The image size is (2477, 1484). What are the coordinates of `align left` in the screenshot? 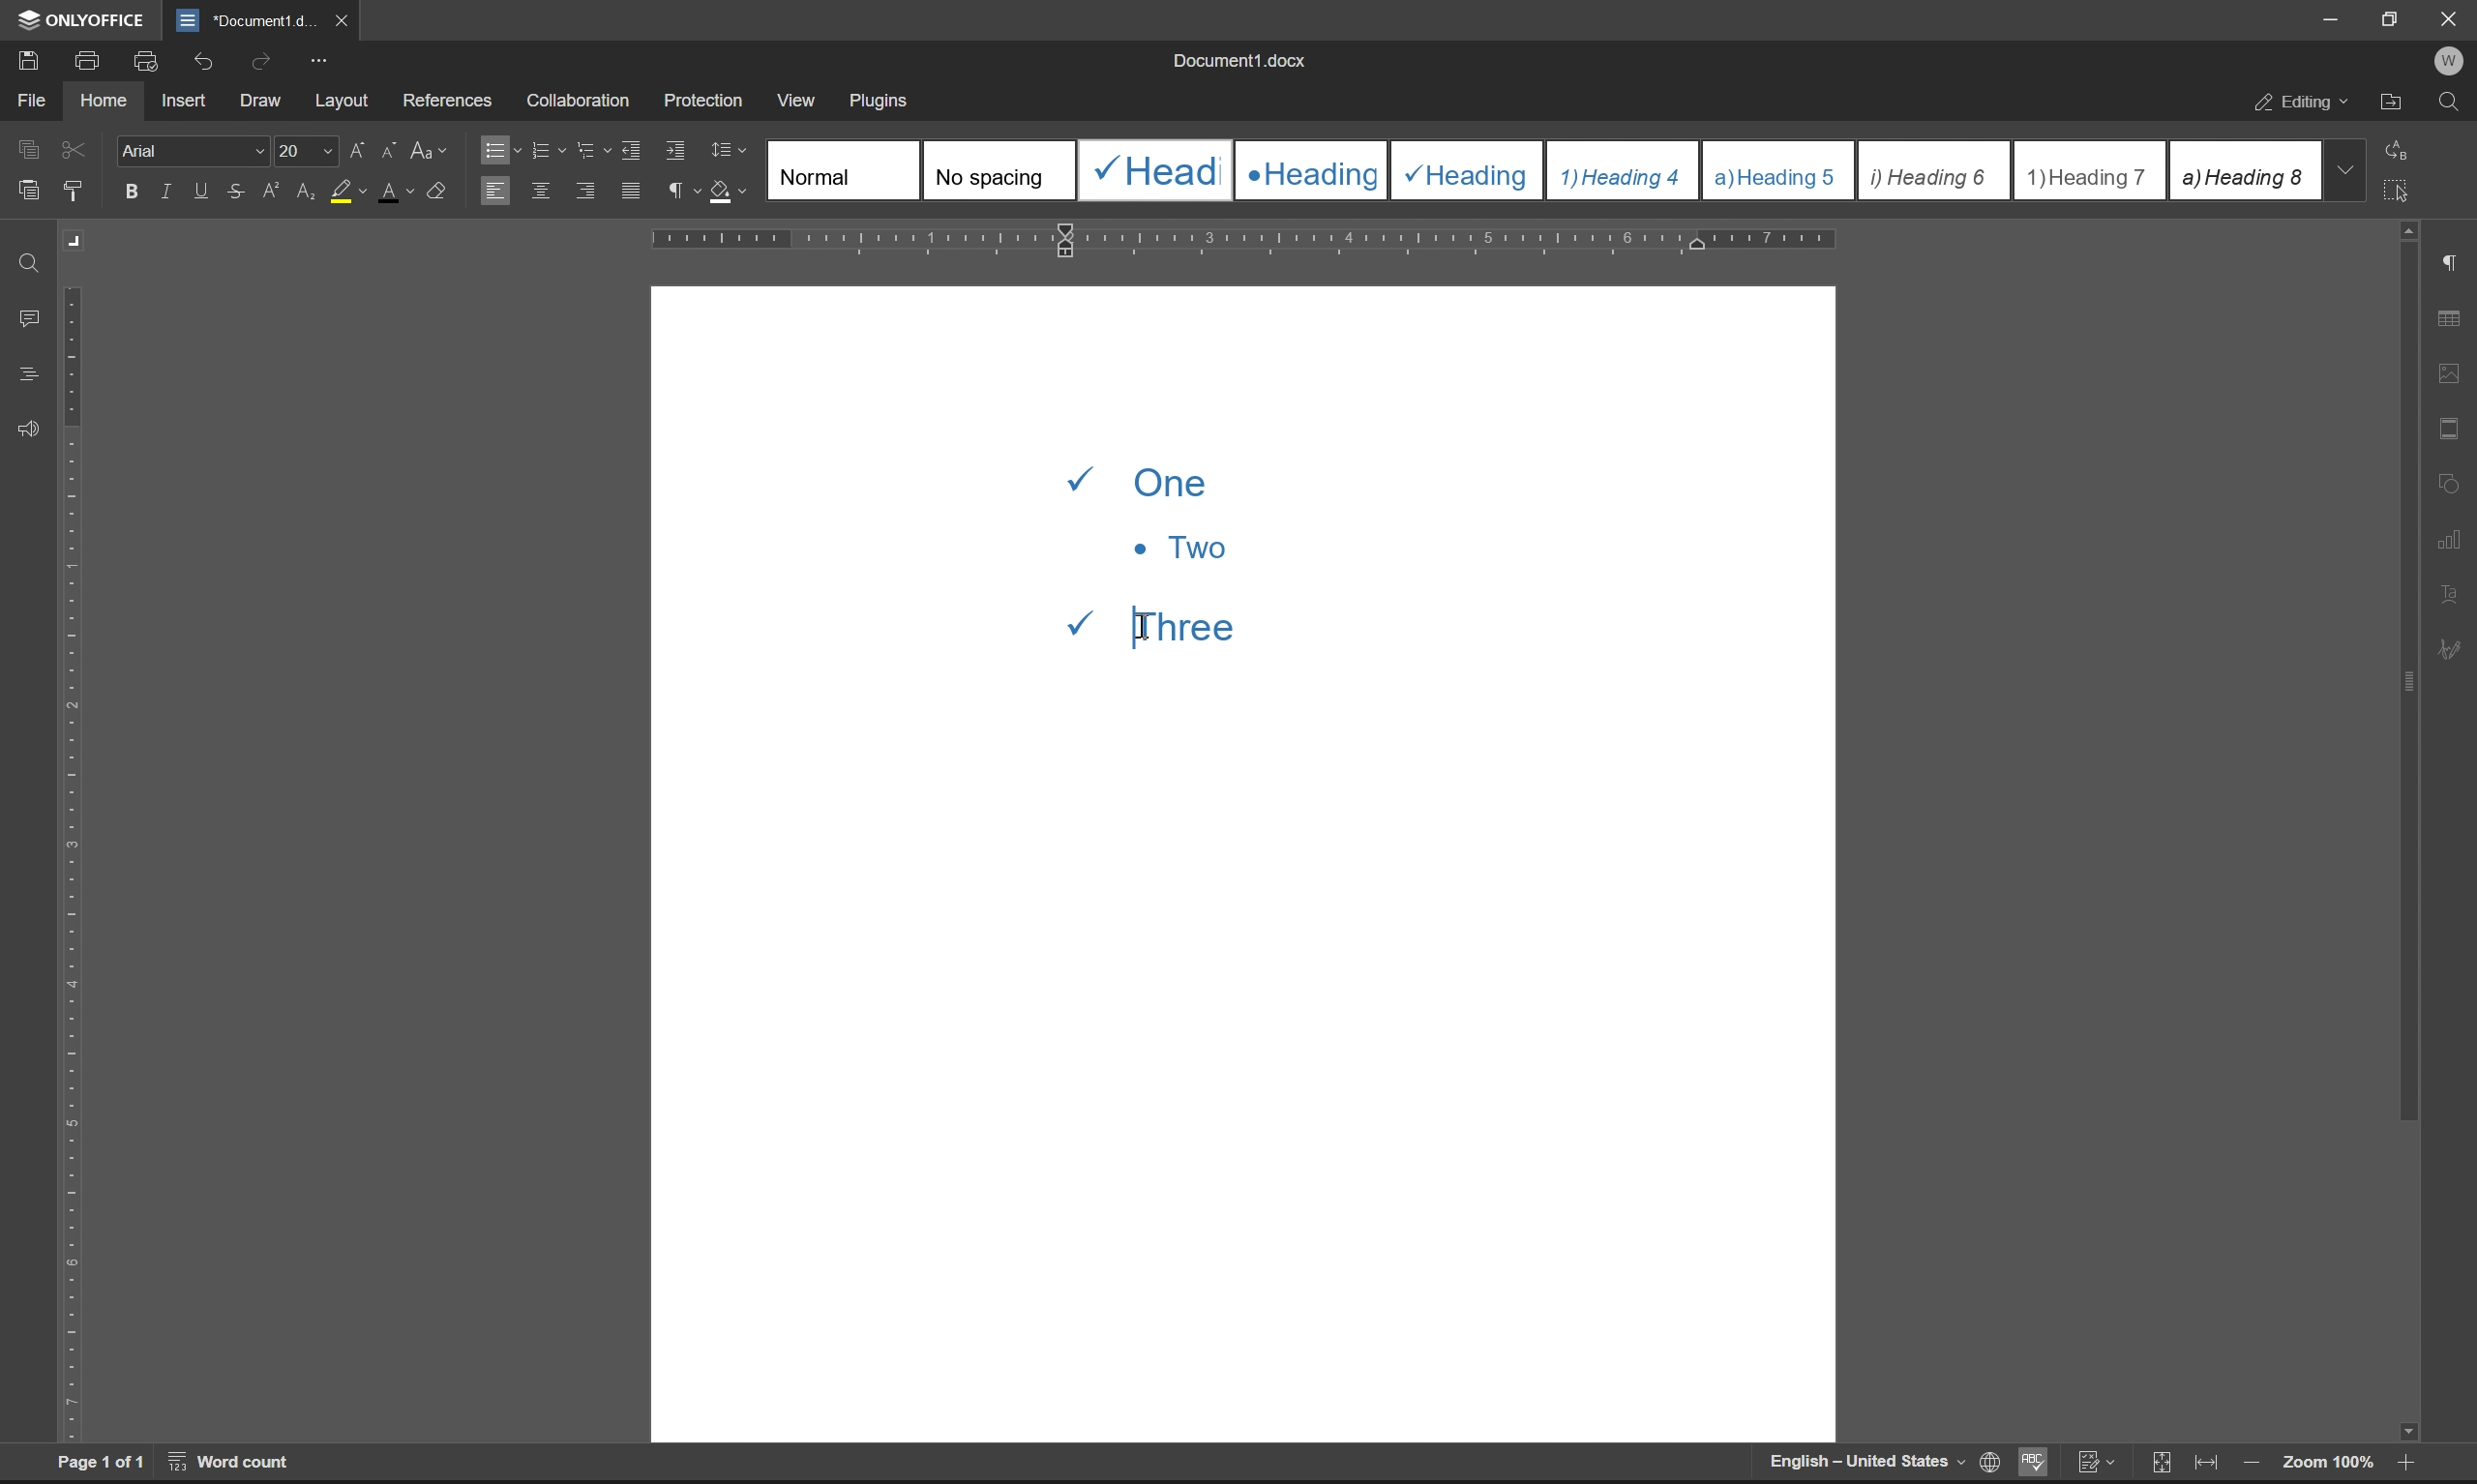 It's located at (494, 189).